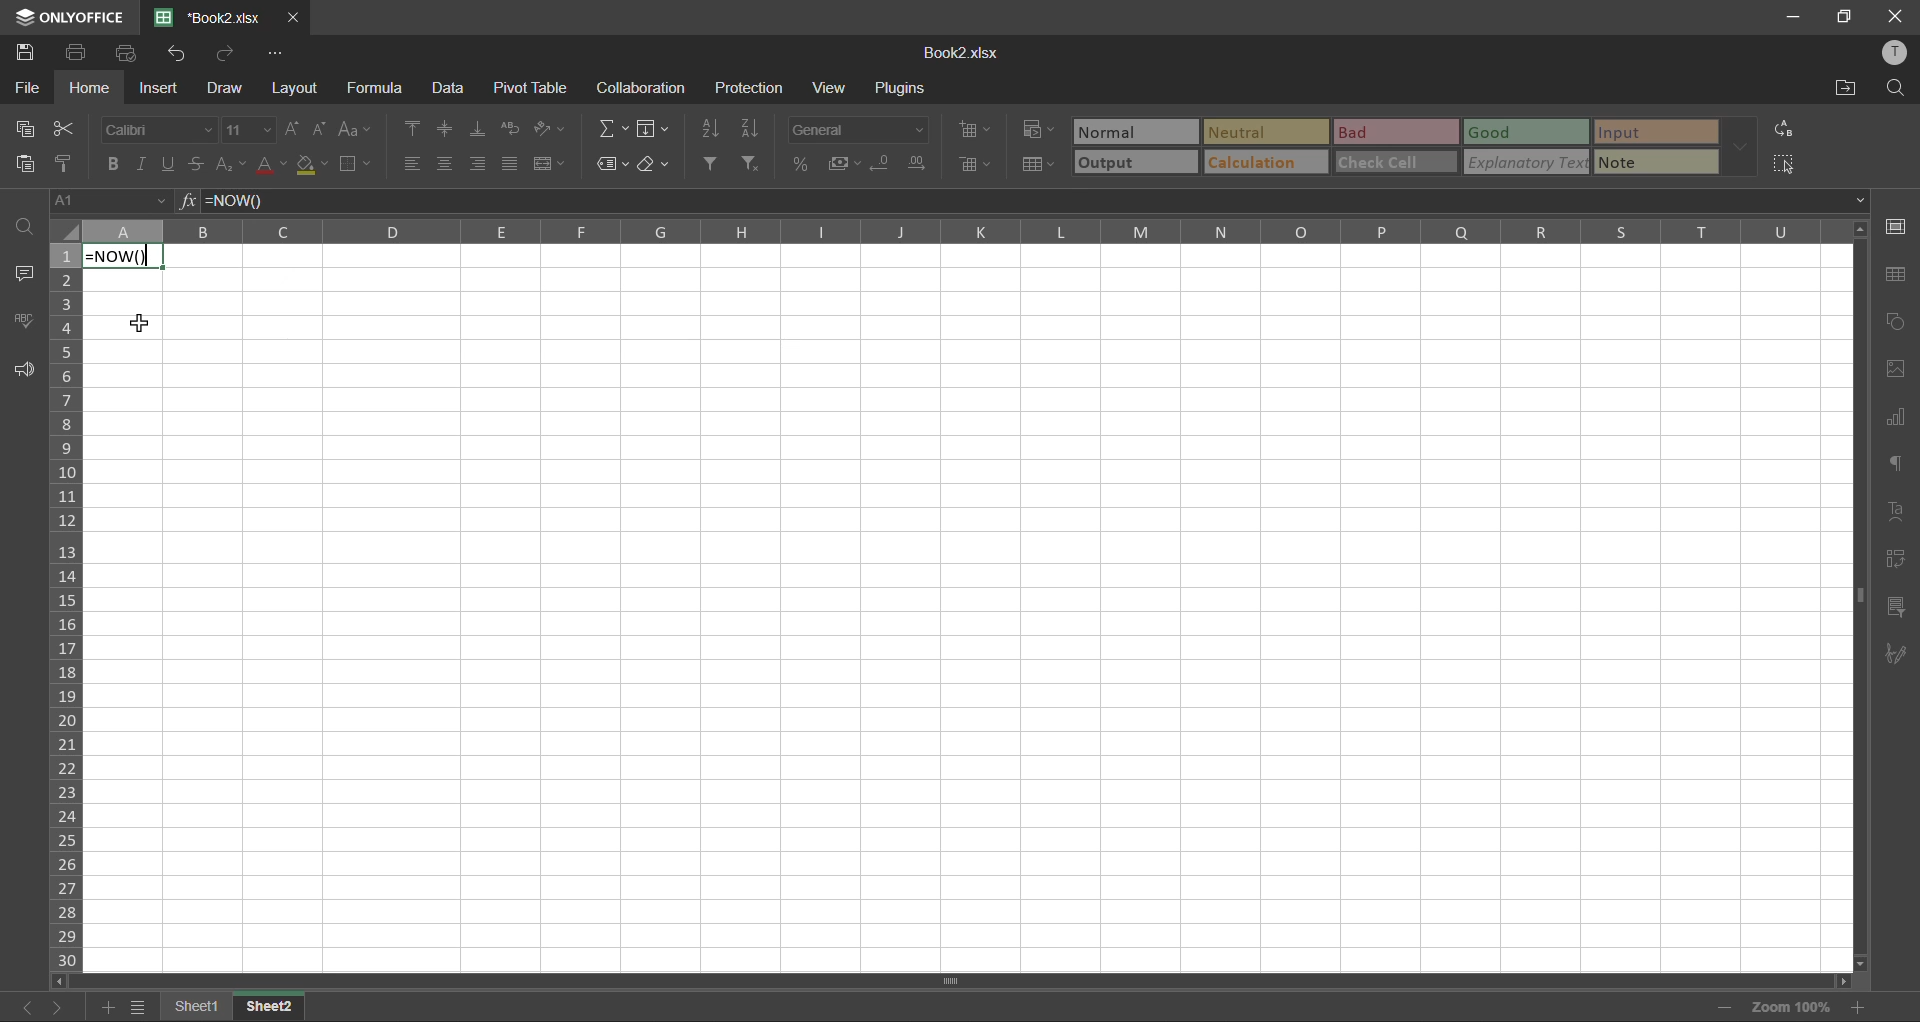 The height and width of the screenshot is (1022, 1920). I want to click on previous, so click(22, 1007).